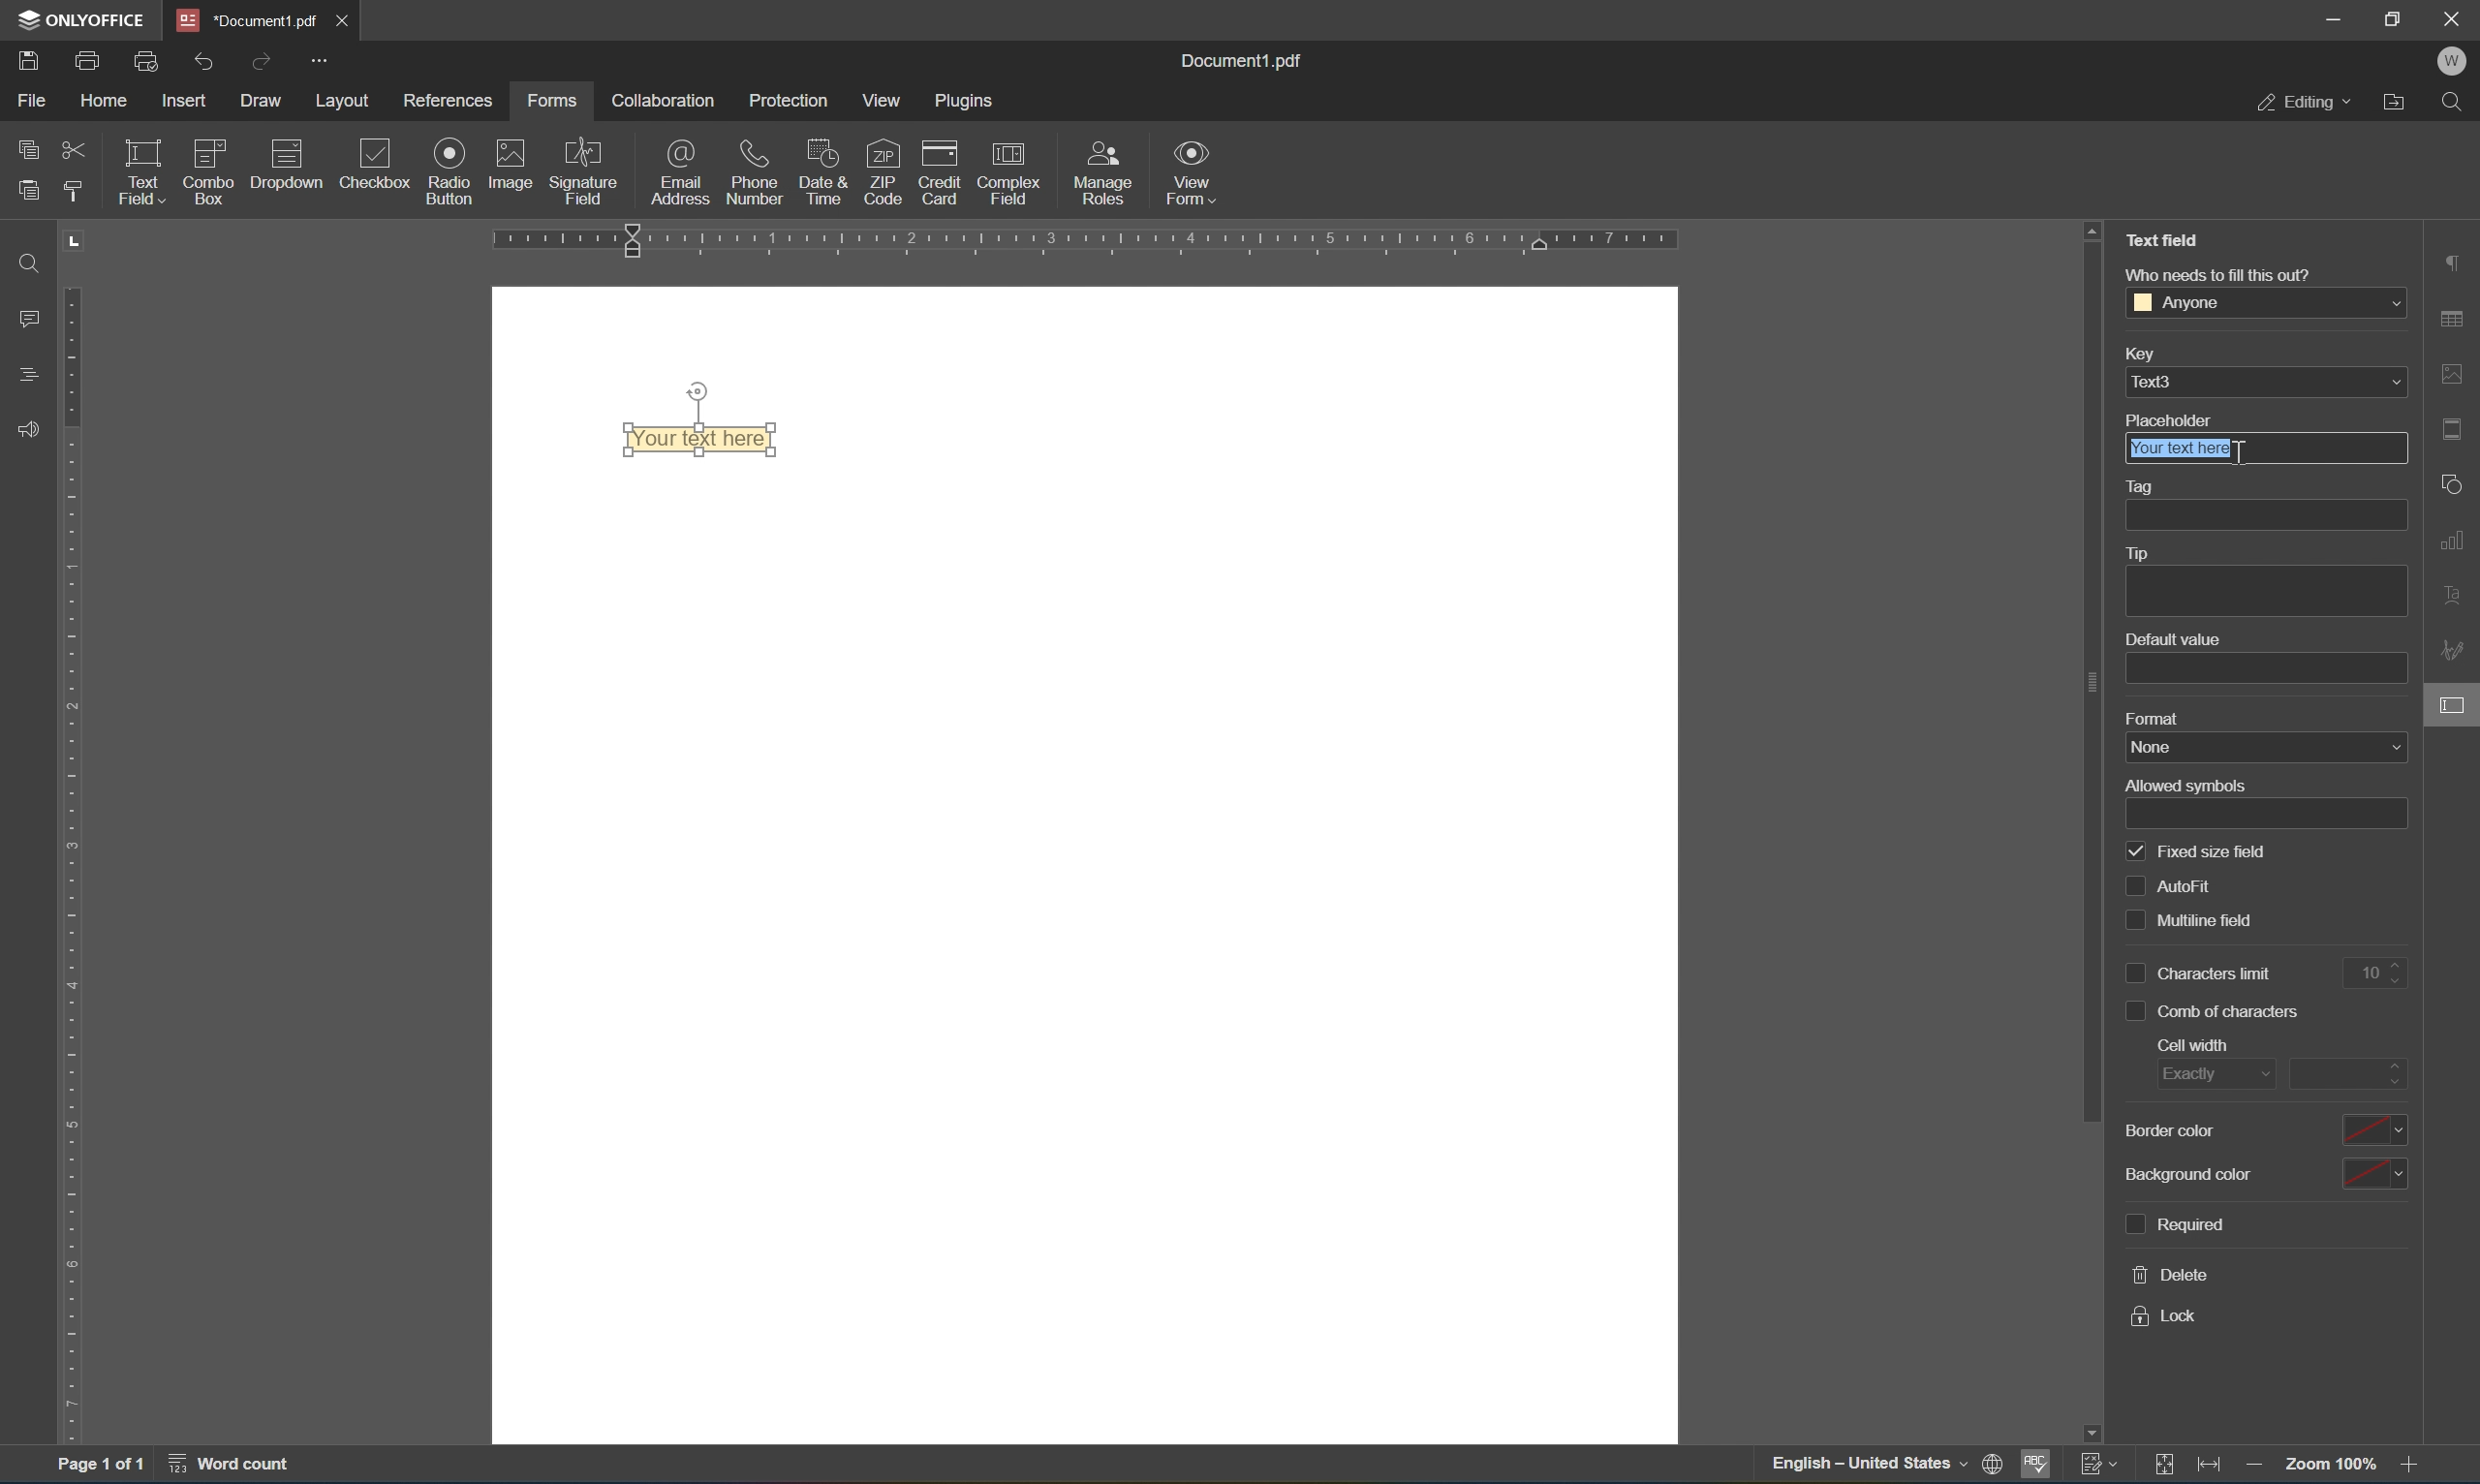  What do you see at coordinates (265, 95) in the screenshot?
I see `draw` at bounding box center [265, 95].